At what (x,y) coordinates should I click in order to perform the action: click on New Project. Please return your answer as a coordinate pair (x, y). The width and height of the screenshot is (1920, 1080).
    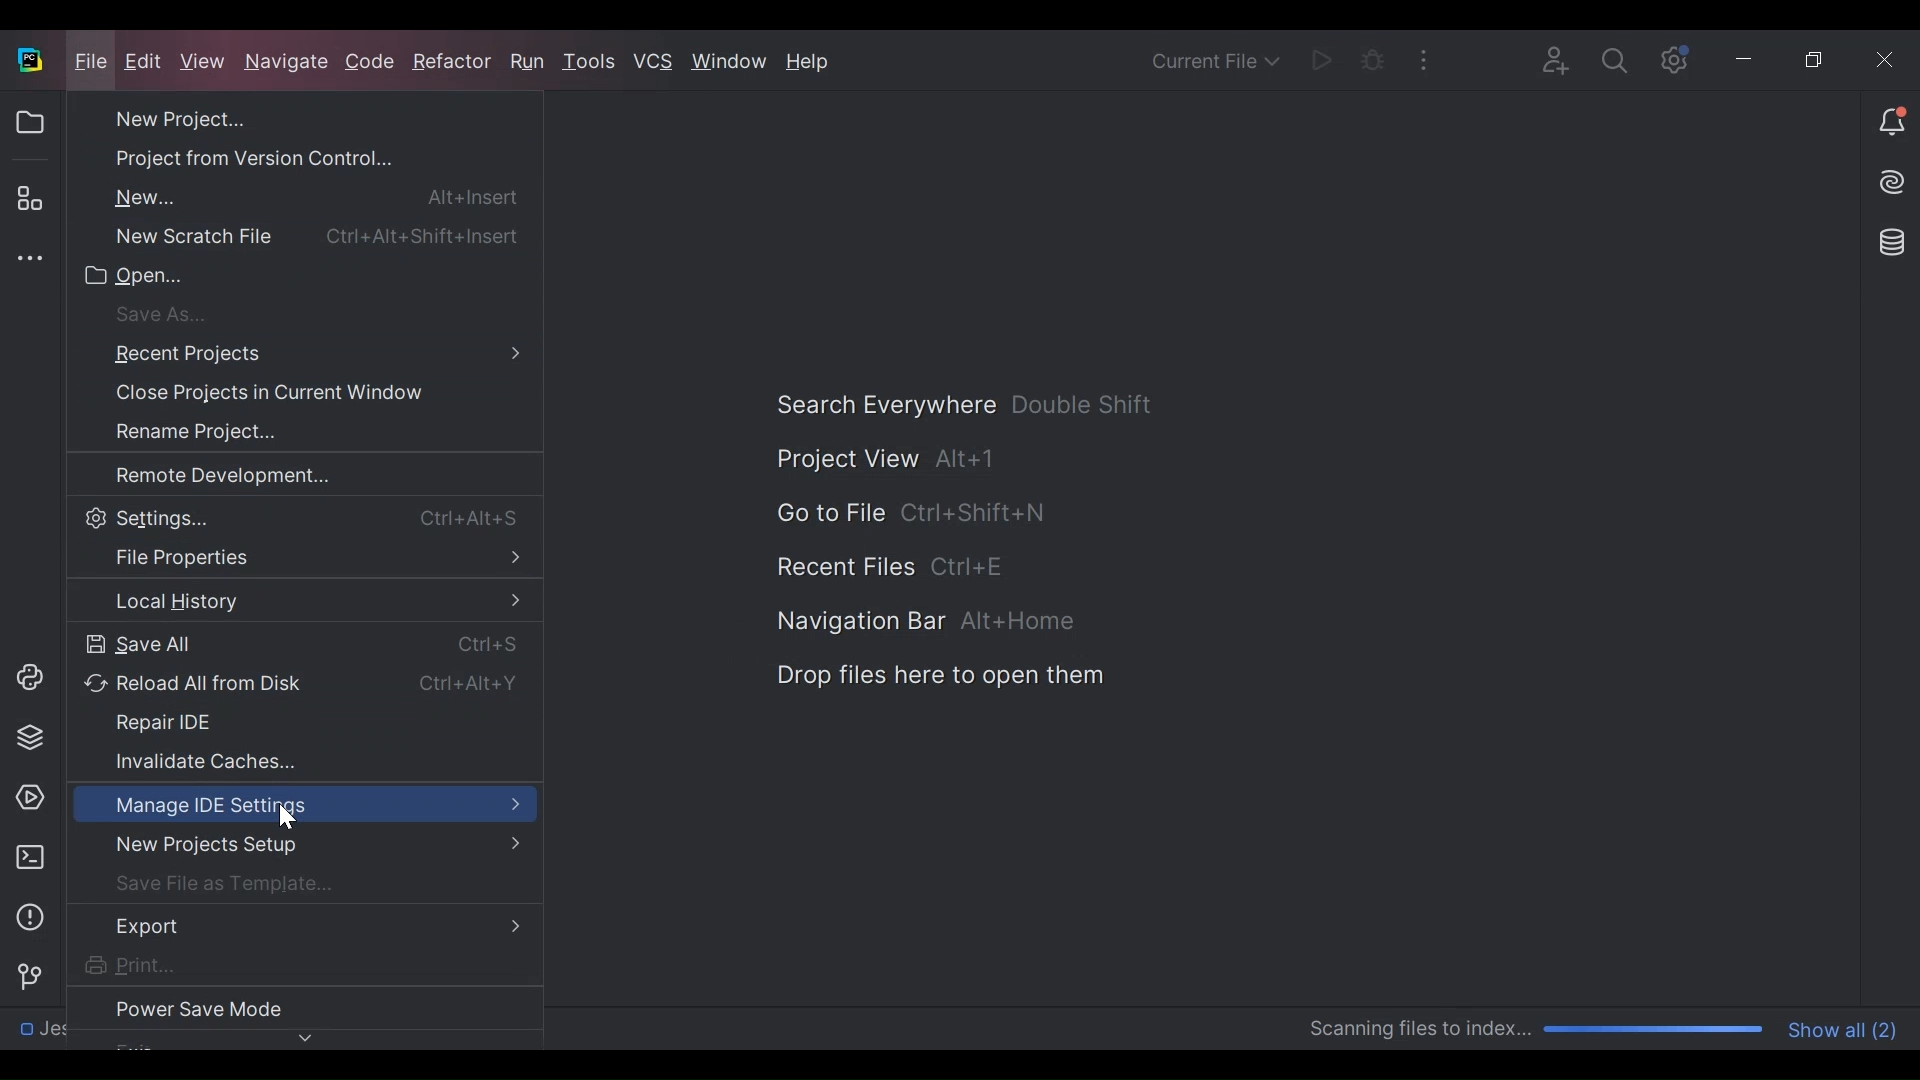
    Looking at the image, I should click on (271, 119).